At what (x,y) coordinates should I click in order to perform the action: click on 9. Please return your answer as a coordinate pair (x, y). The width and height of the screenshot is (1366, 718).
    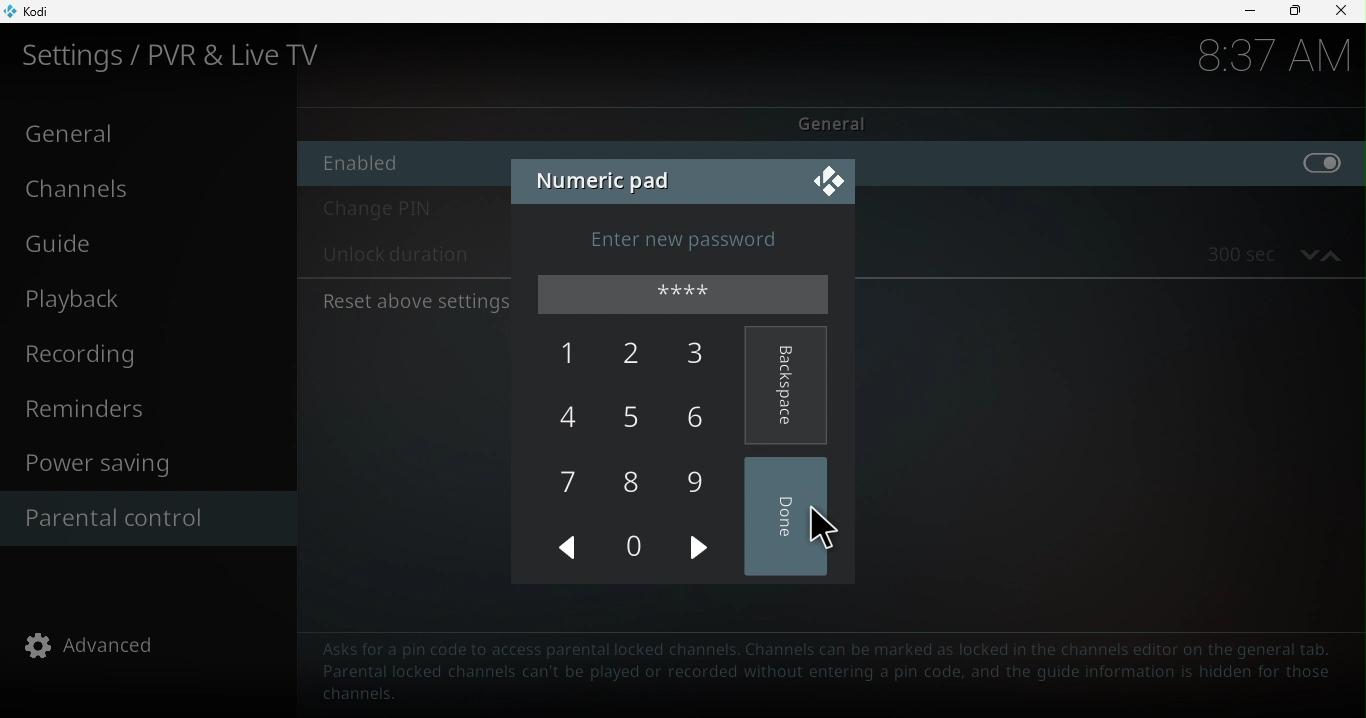
    Looking at the image, I should click on (699, 479).